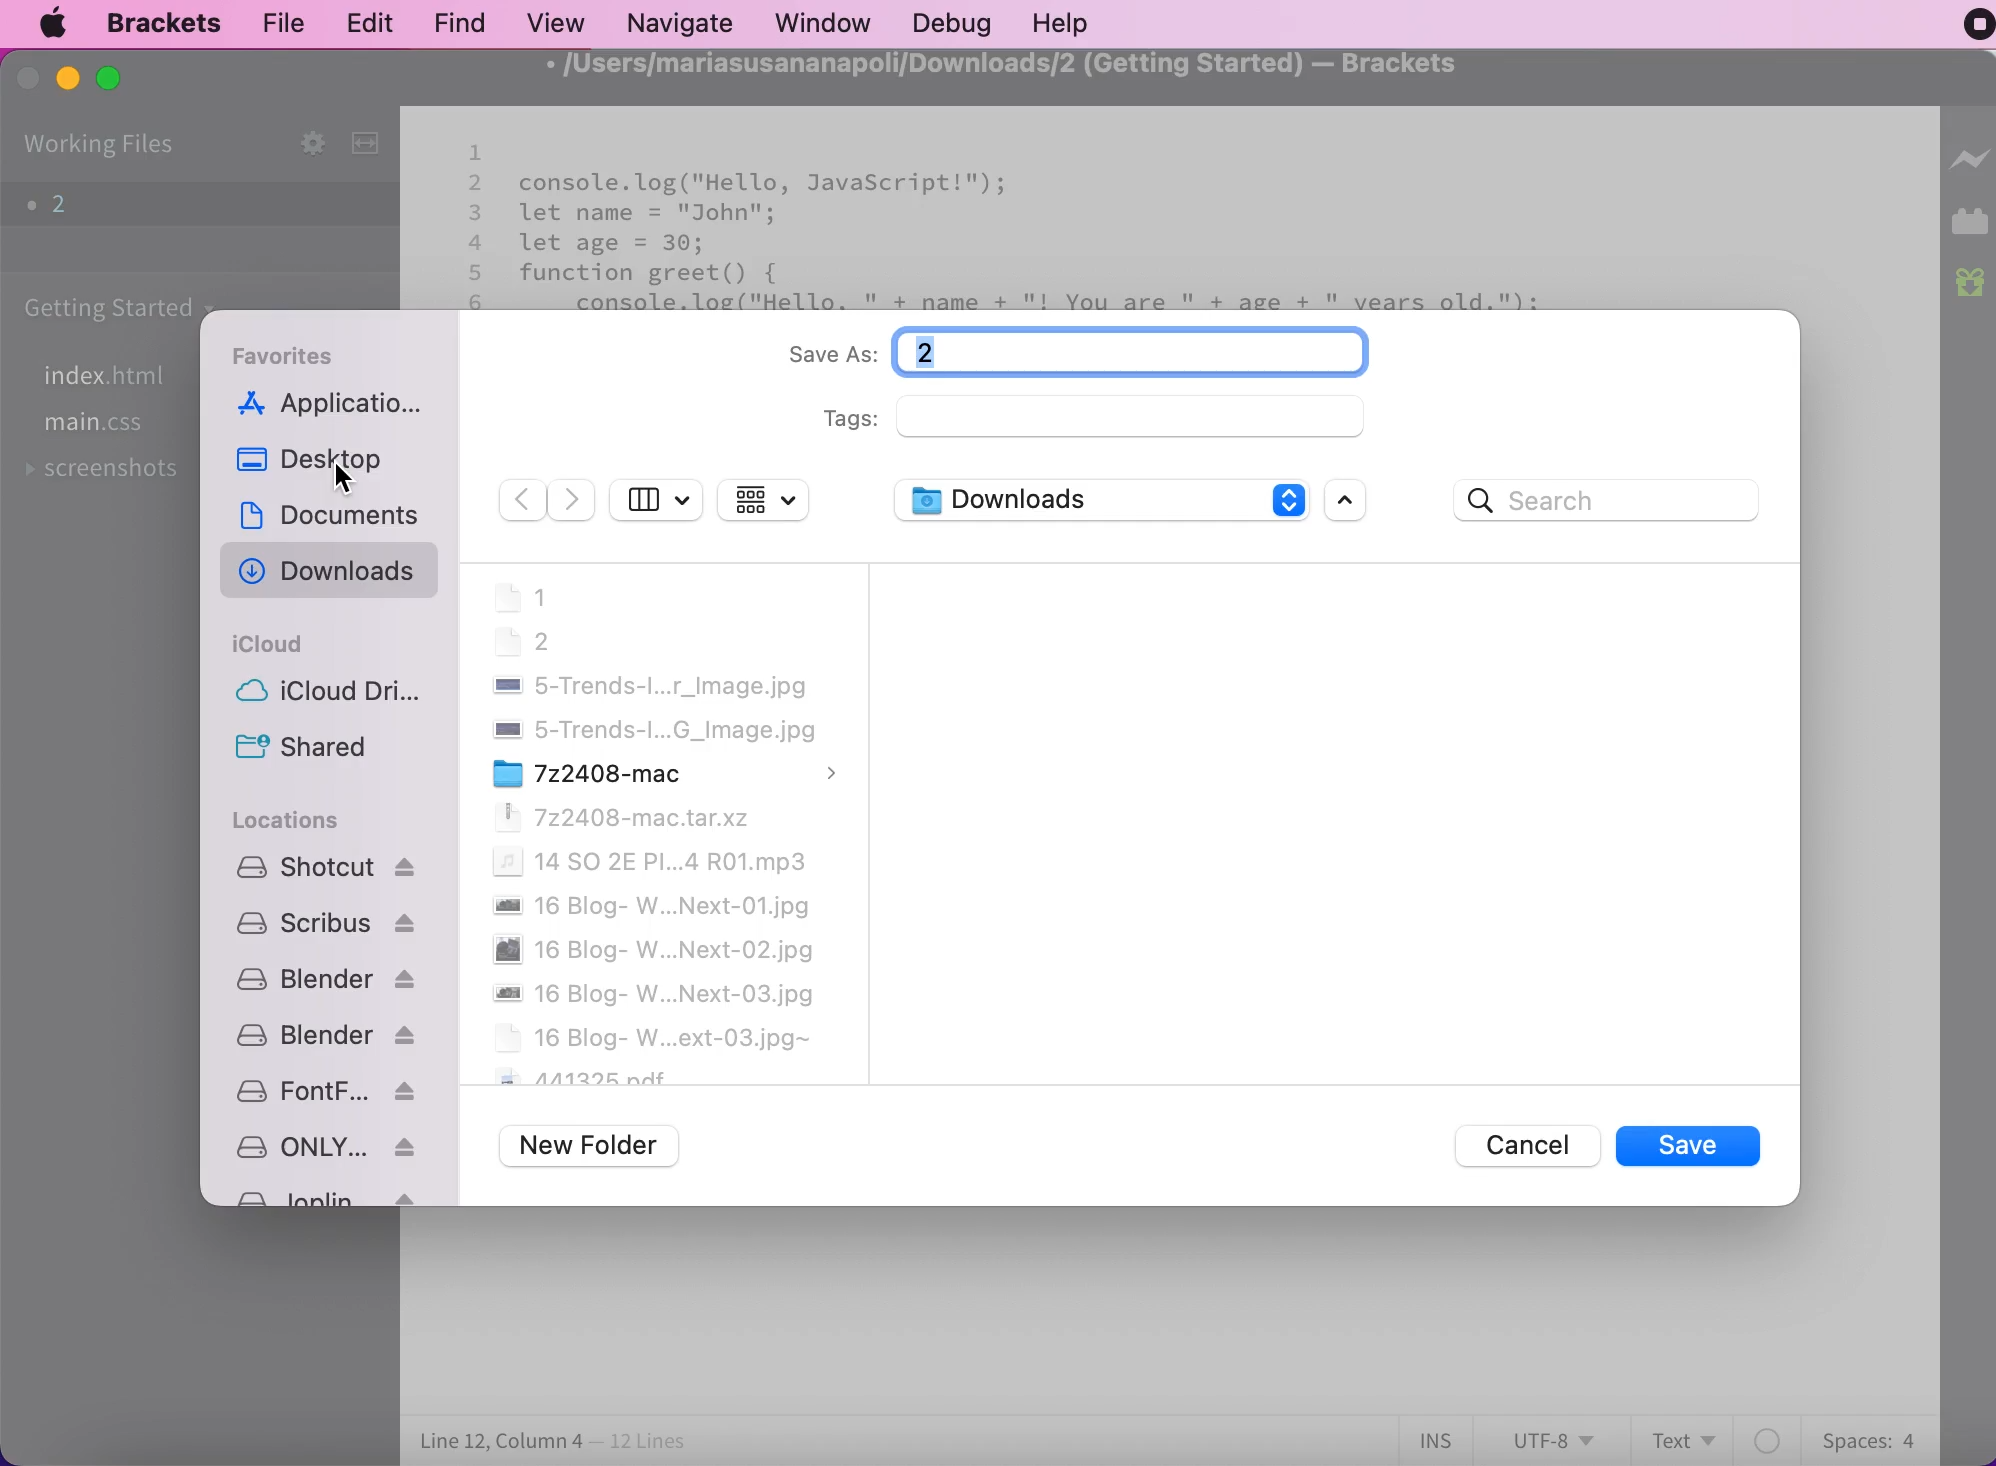 The image size is (1996, 1466). What do you see at coordinates (830, 356) in the screenshot?
I see `save as:` at bounding box center [830, 356].